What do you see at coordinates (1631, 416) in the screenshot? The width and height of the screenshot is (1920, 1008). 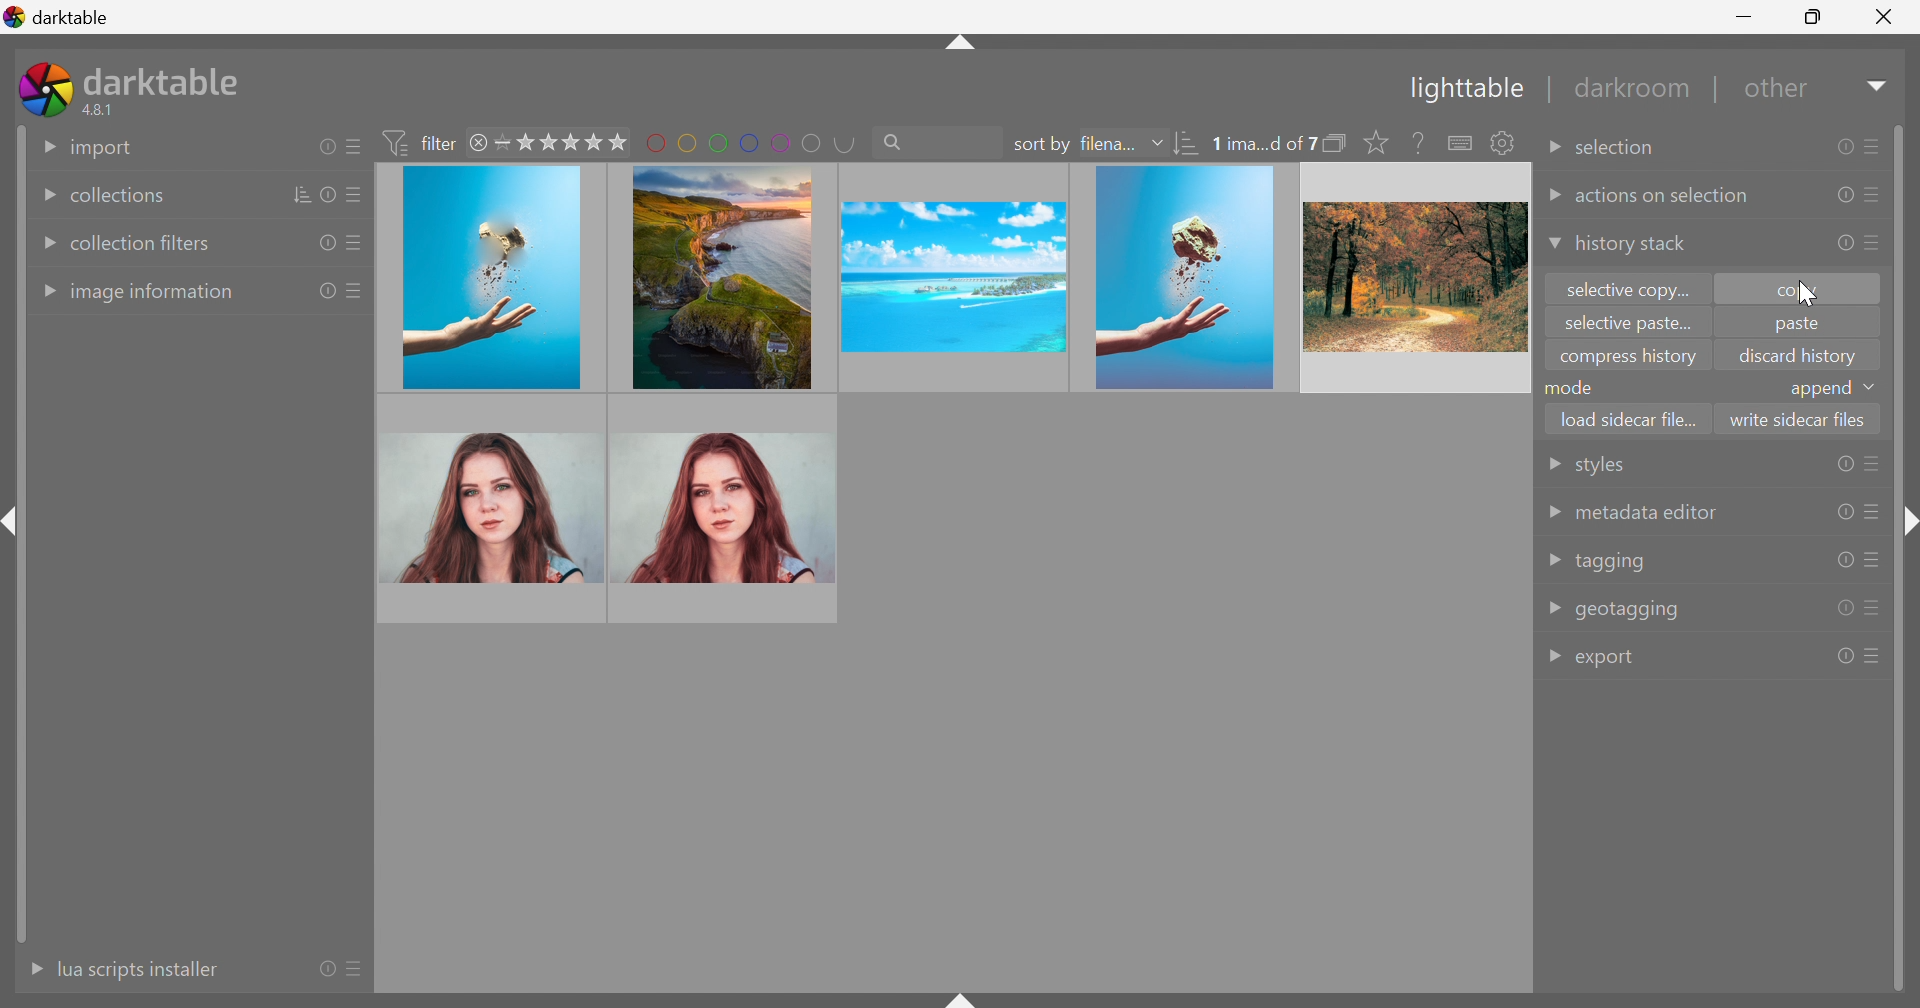 I see `load sidecar file...` at bounding box center [1631, 416].